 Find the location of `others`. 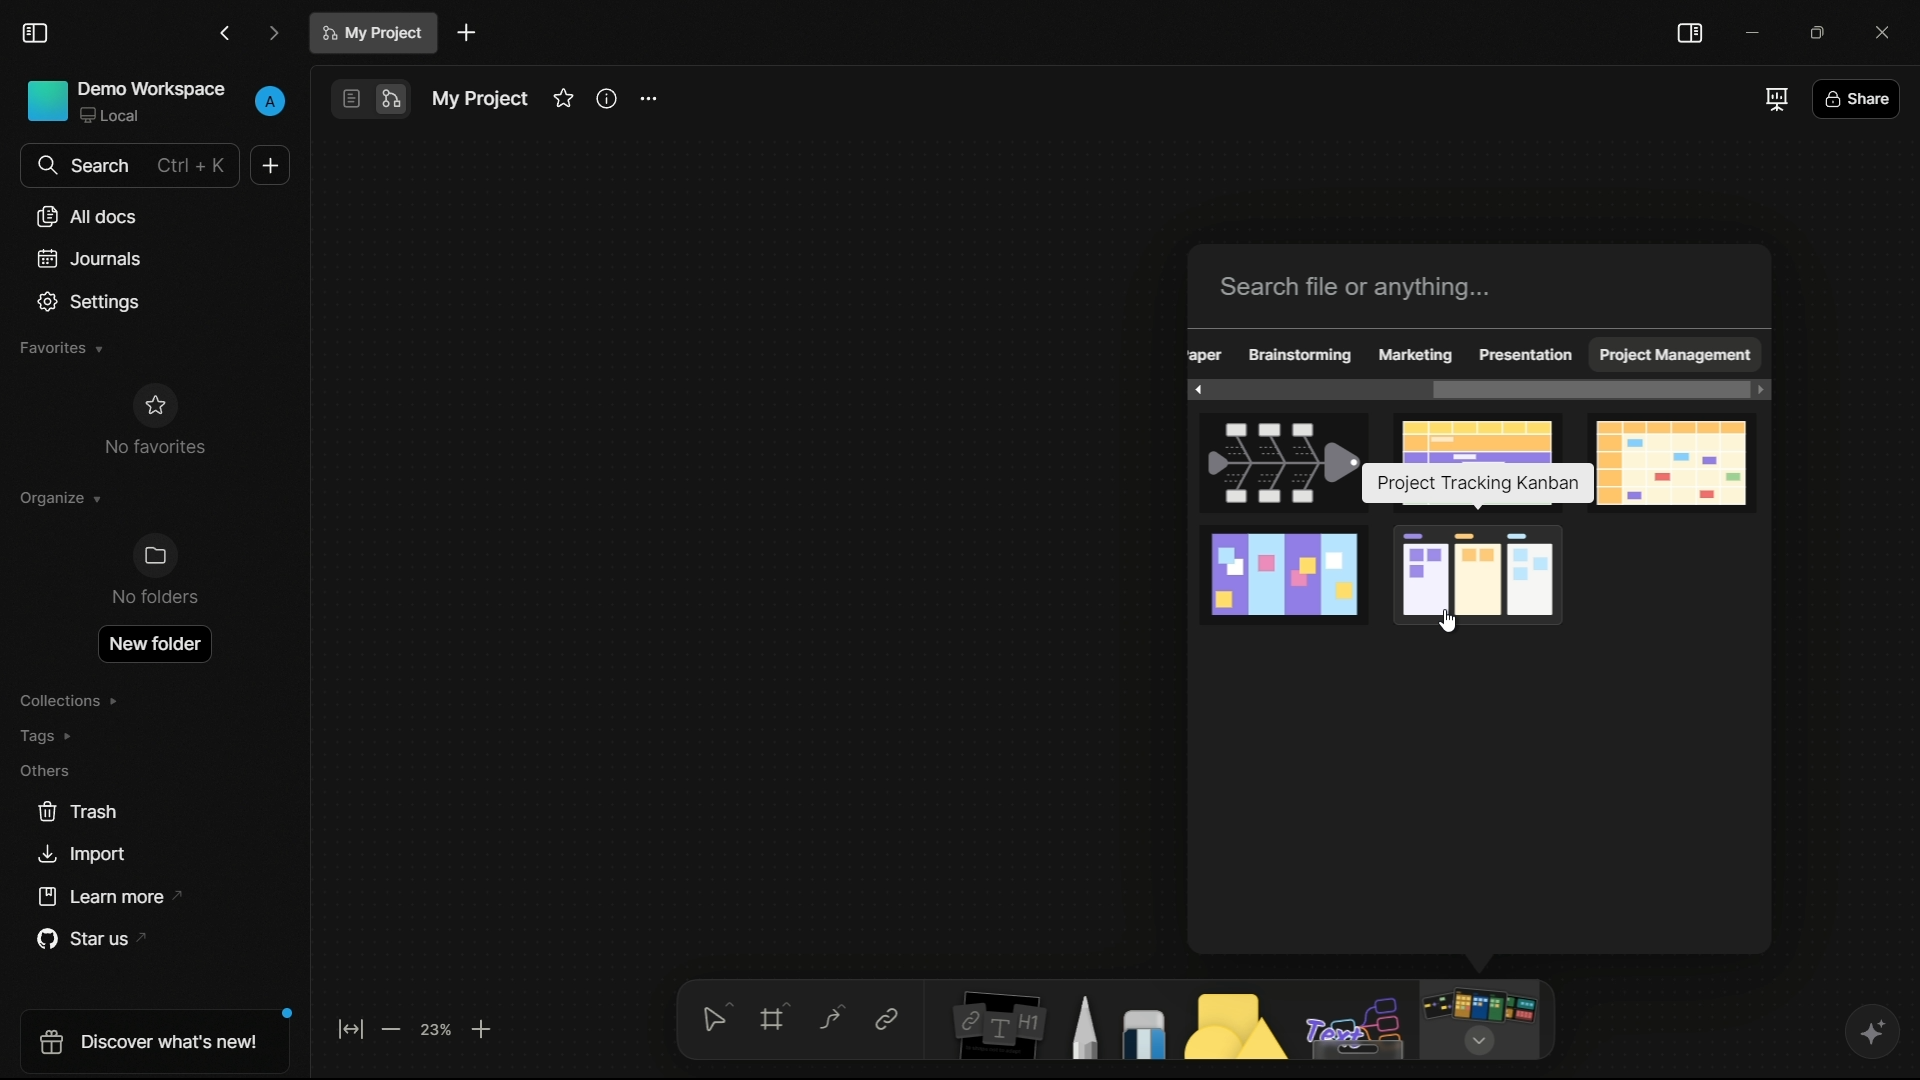

others is located at coordinates (44, 770).